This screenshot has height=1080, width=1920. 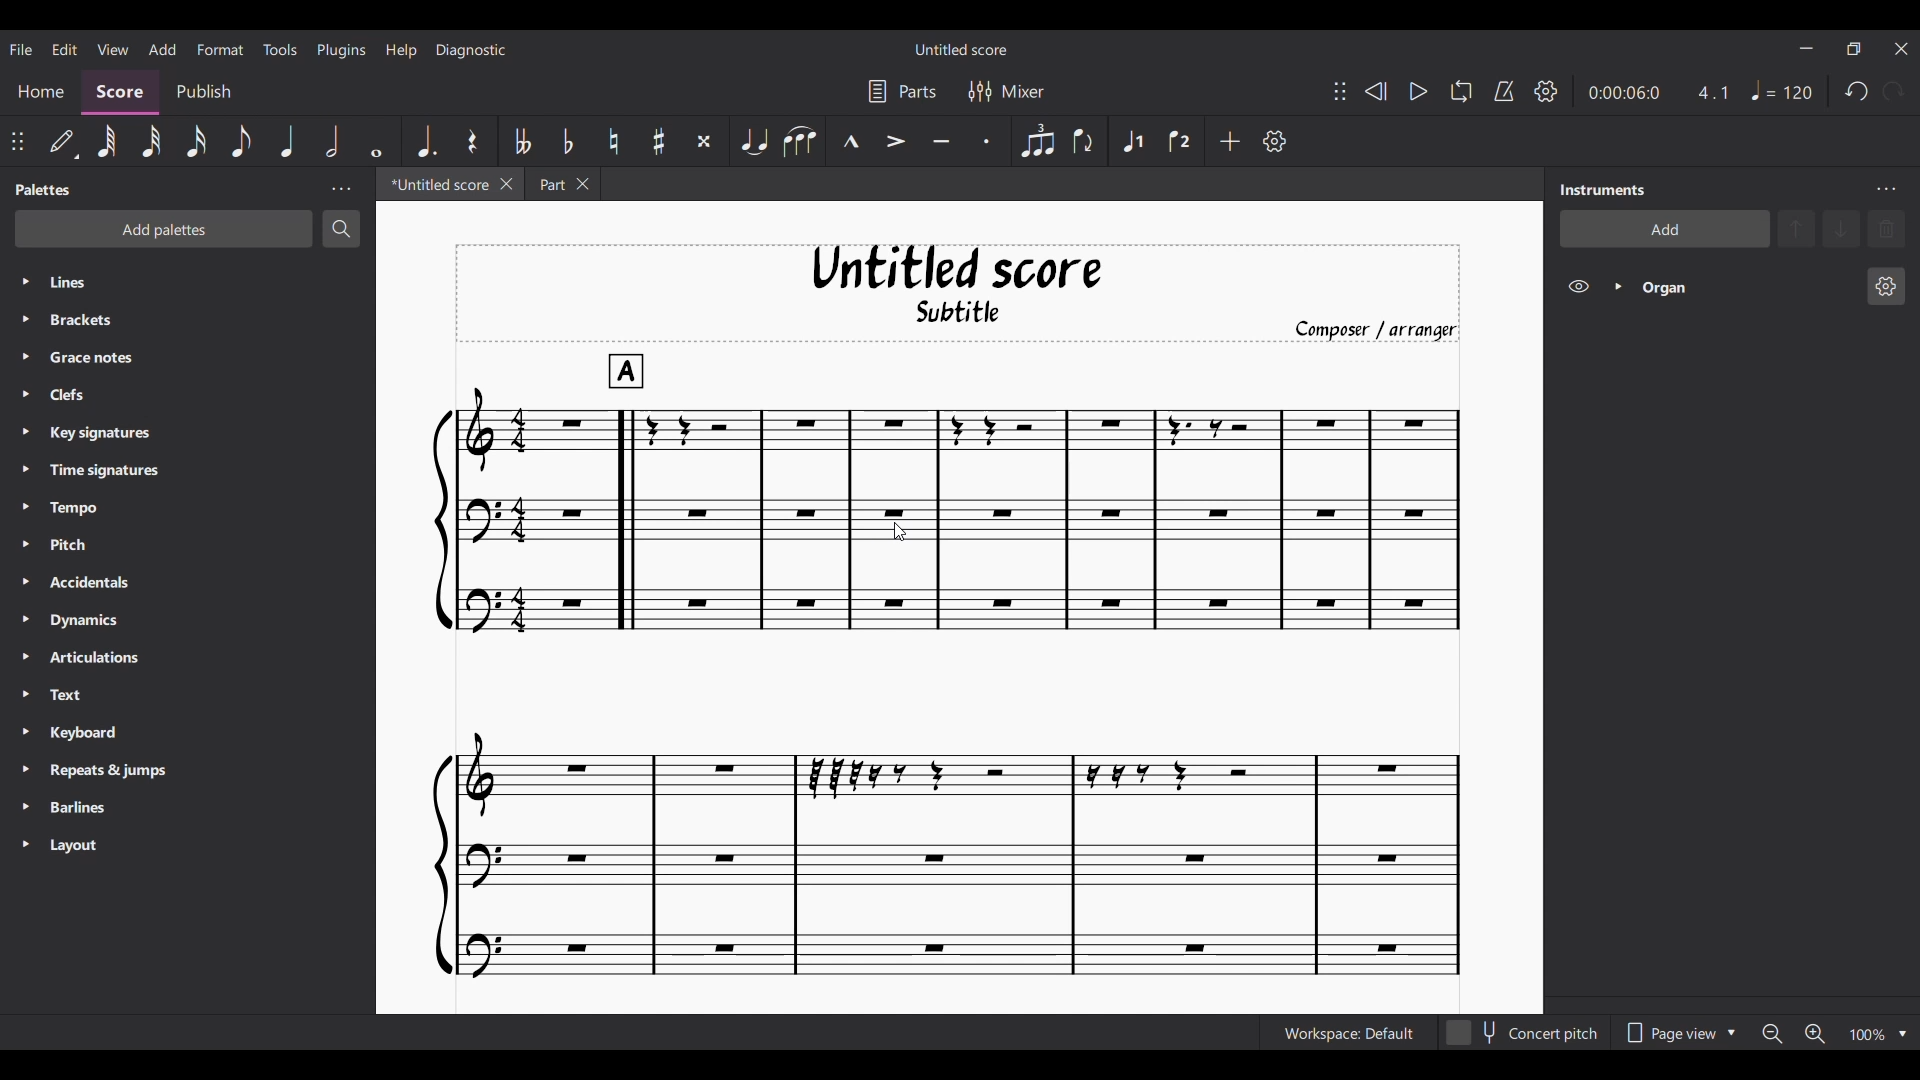 I want to click on Search, so click(x=341, y=230).